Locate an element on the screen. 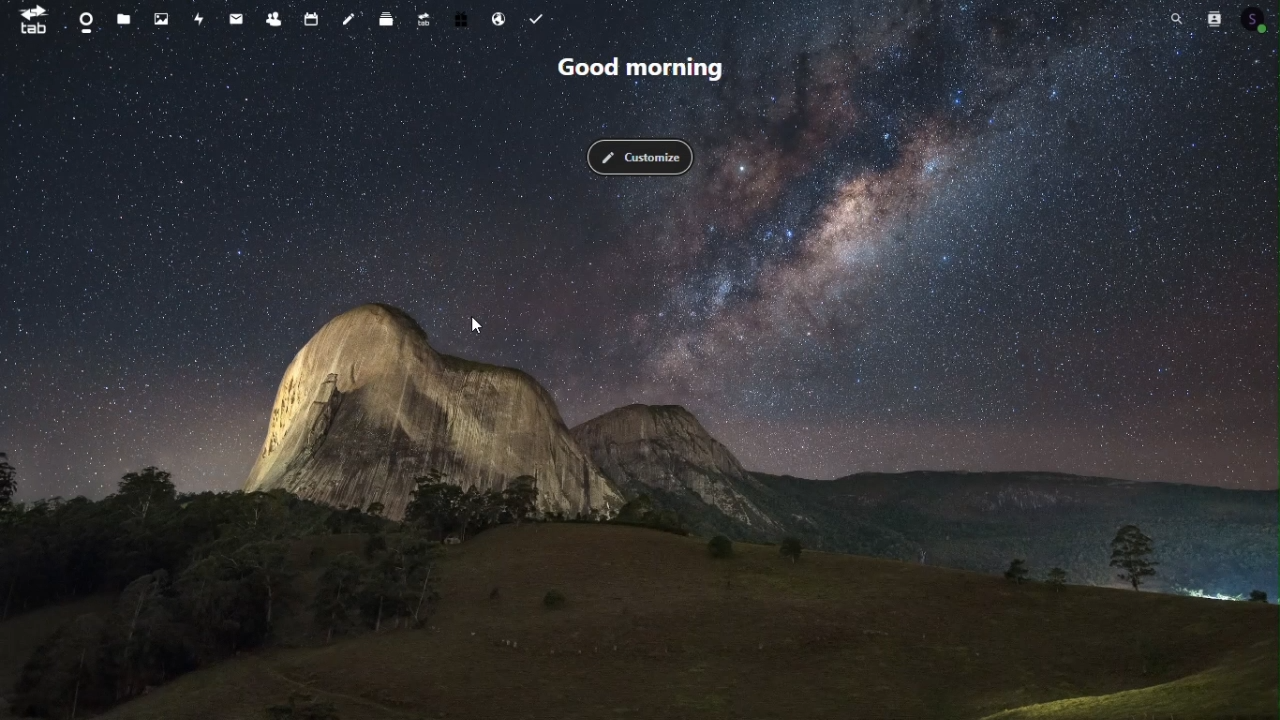  mail is located at coordinates (236, 16).